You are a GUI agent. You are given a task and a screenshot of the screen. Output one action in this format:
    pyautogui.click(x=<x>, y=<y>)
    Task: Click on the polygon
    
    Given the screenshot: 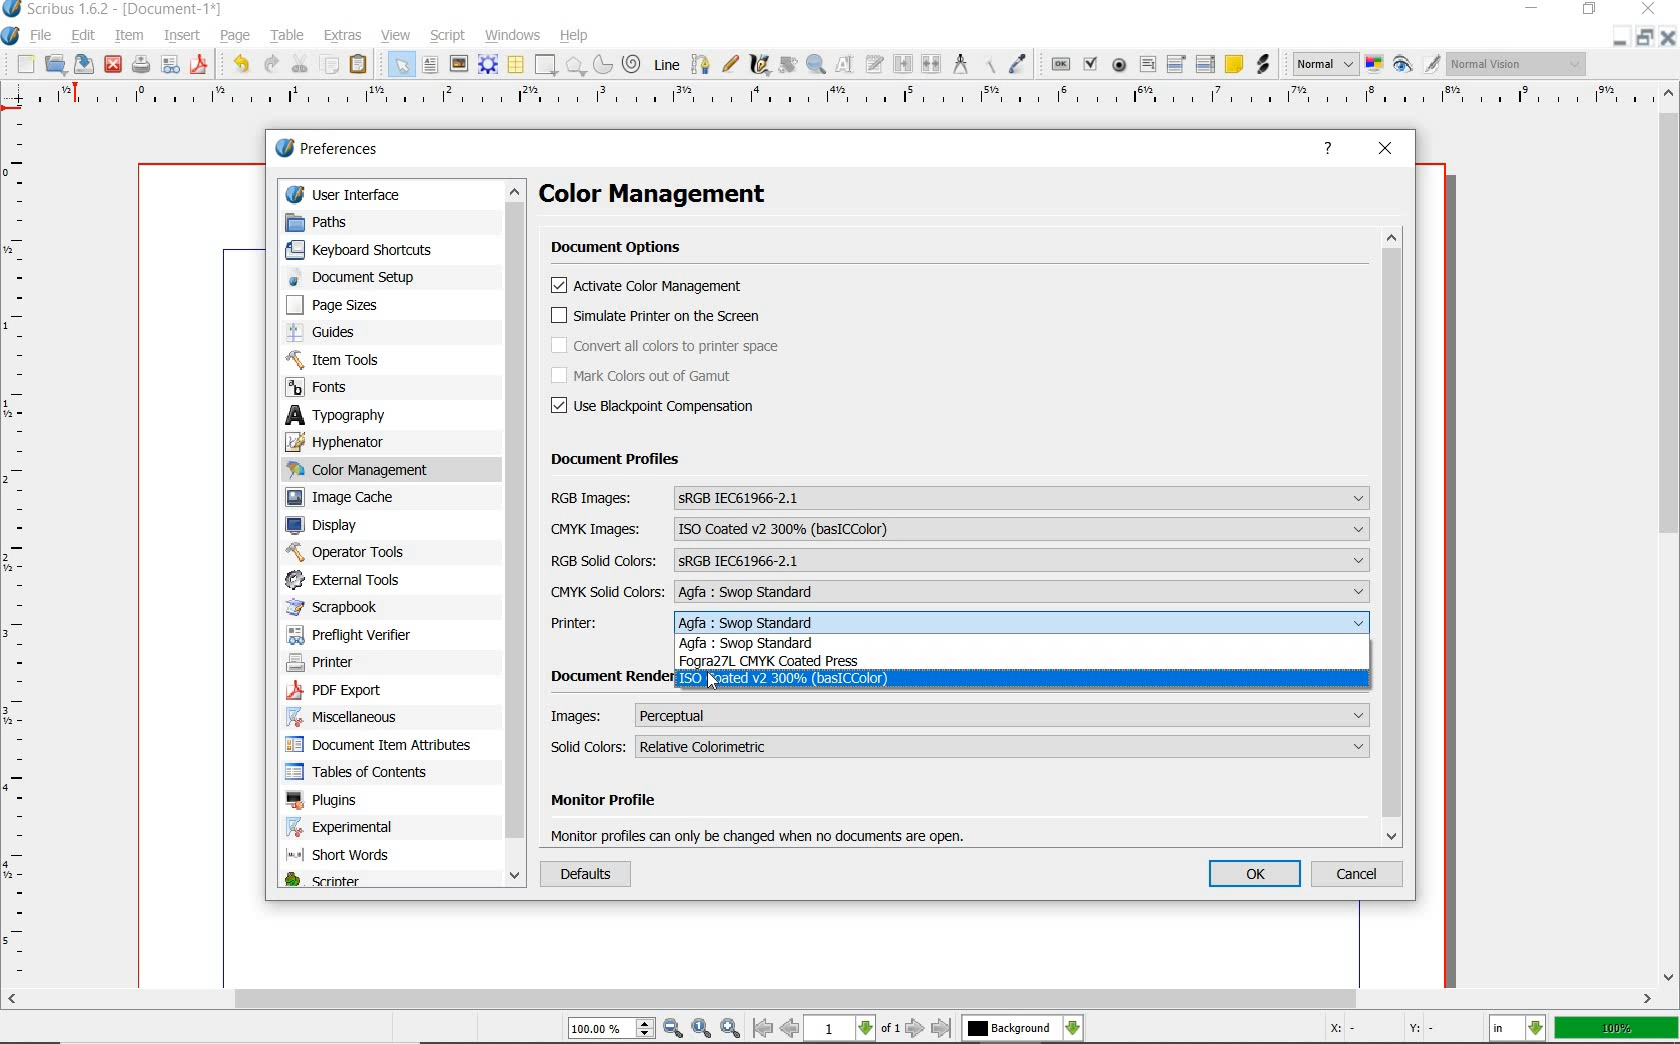 What is the action you would take?
    pyautogui.click(x=576, y=66)
    